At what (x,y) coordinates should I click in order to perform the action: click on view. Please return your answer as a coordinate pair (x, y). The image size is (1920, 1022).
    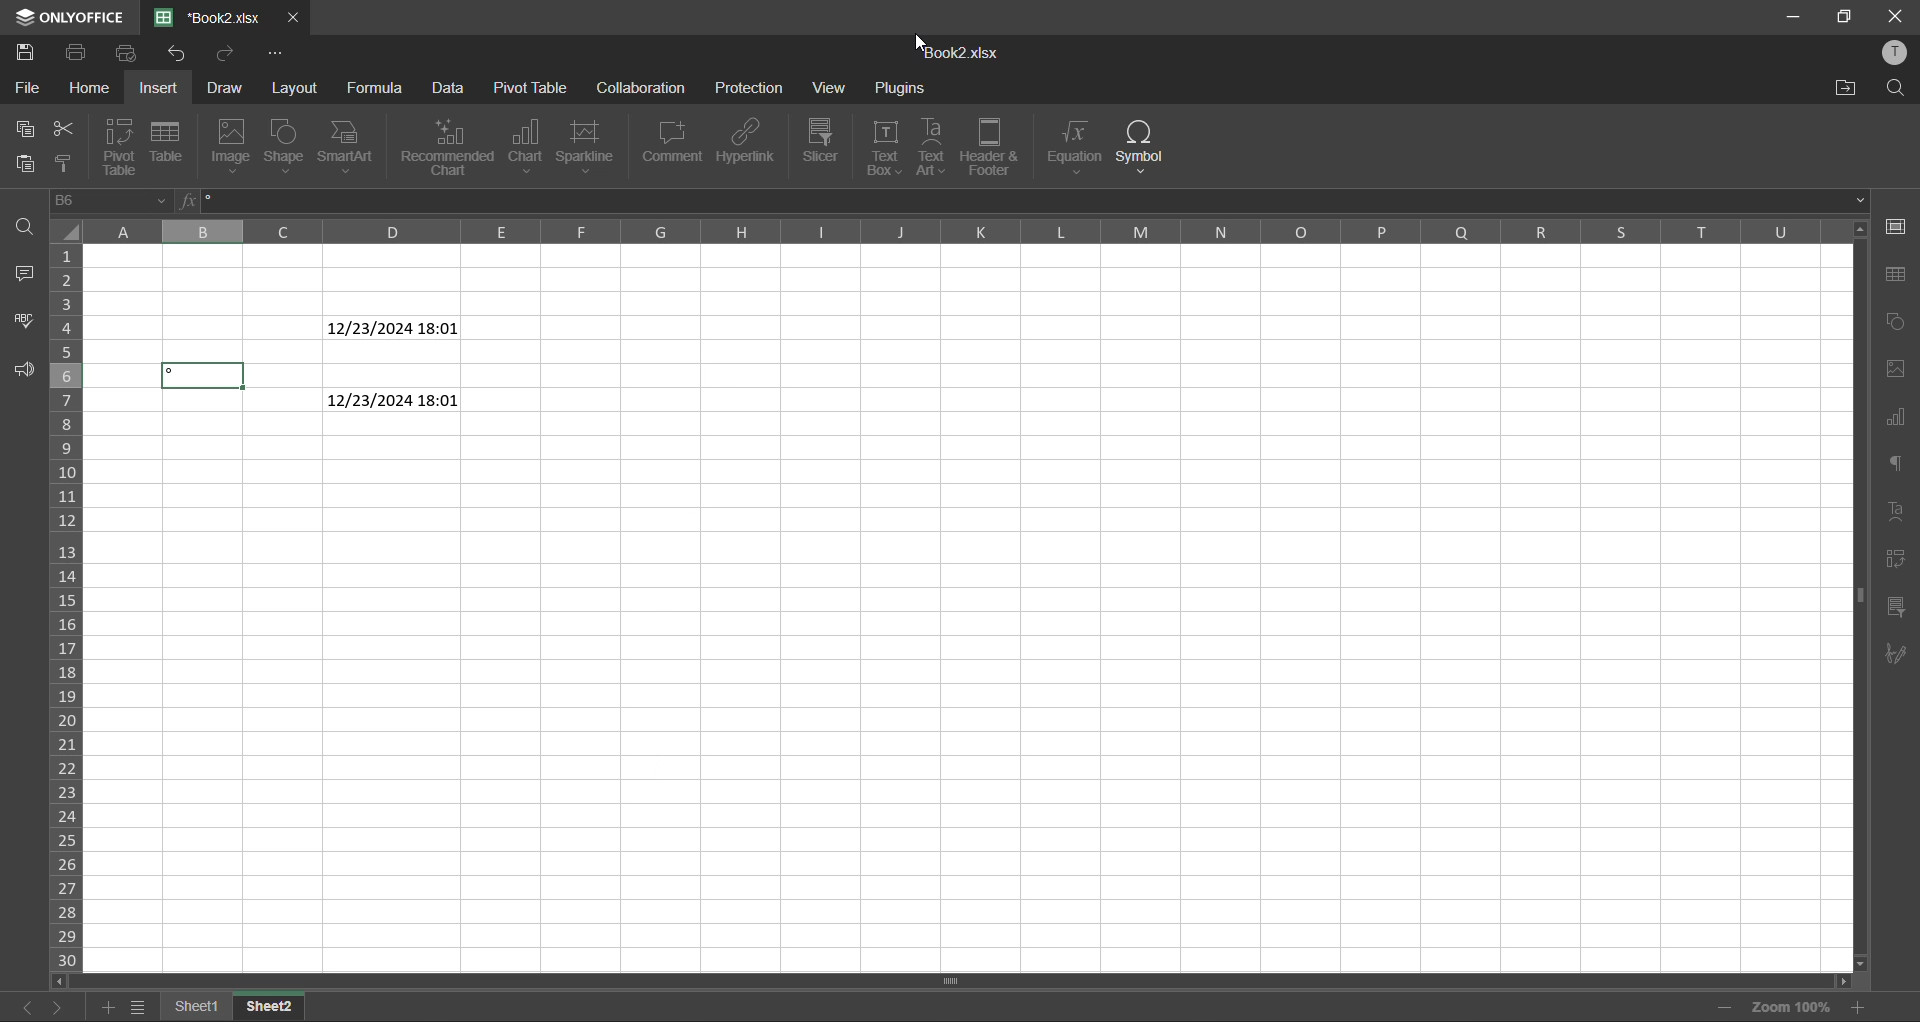
    Looking at the image, I should click on (831, 88).